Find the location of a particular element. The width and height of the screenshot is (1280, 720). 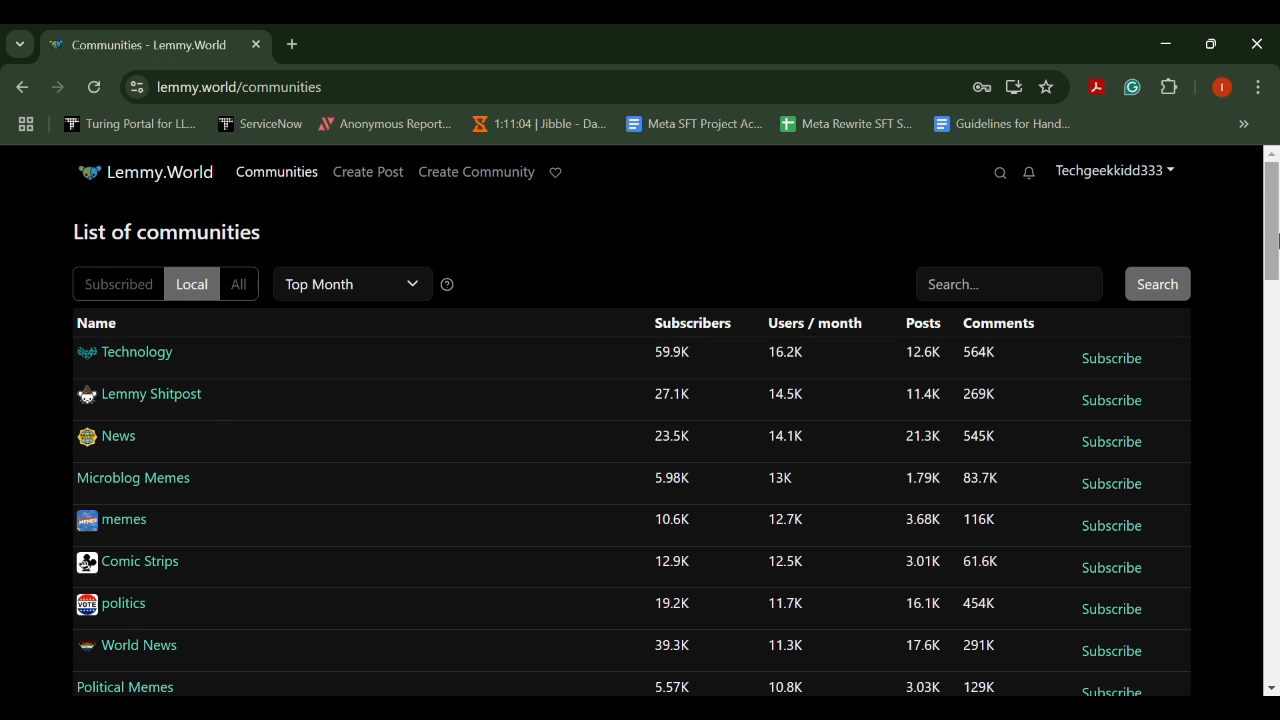

14.1K is located at coordinates (785, 436).